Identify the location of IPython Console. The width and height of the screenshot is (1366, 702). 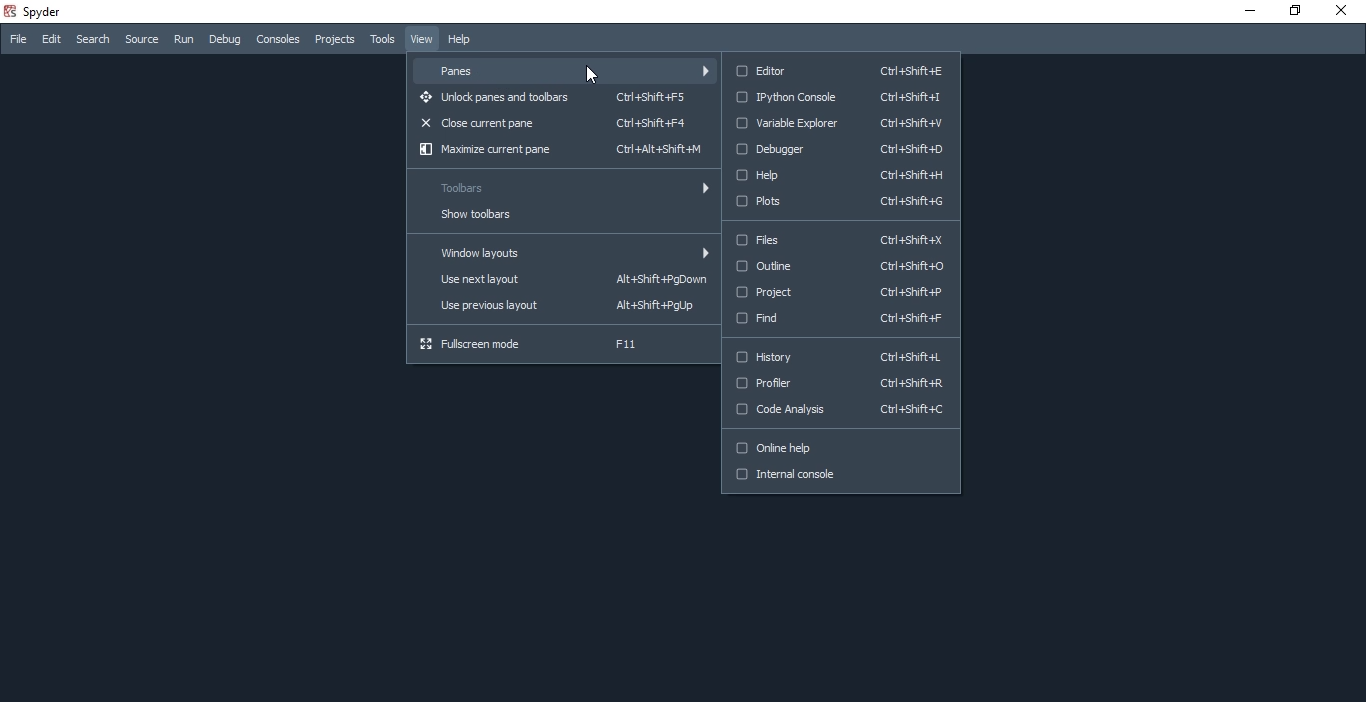
(843, 97).